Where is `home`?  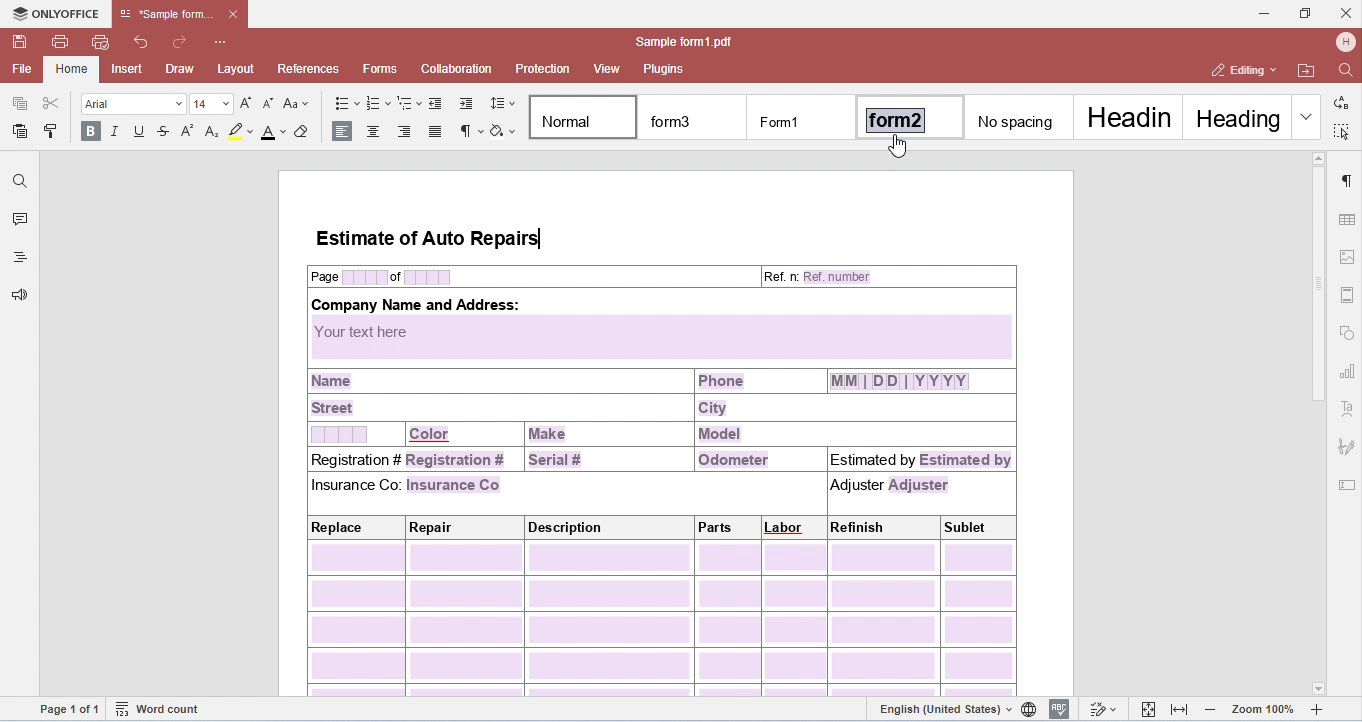 home is located at coordinates (73, 70).